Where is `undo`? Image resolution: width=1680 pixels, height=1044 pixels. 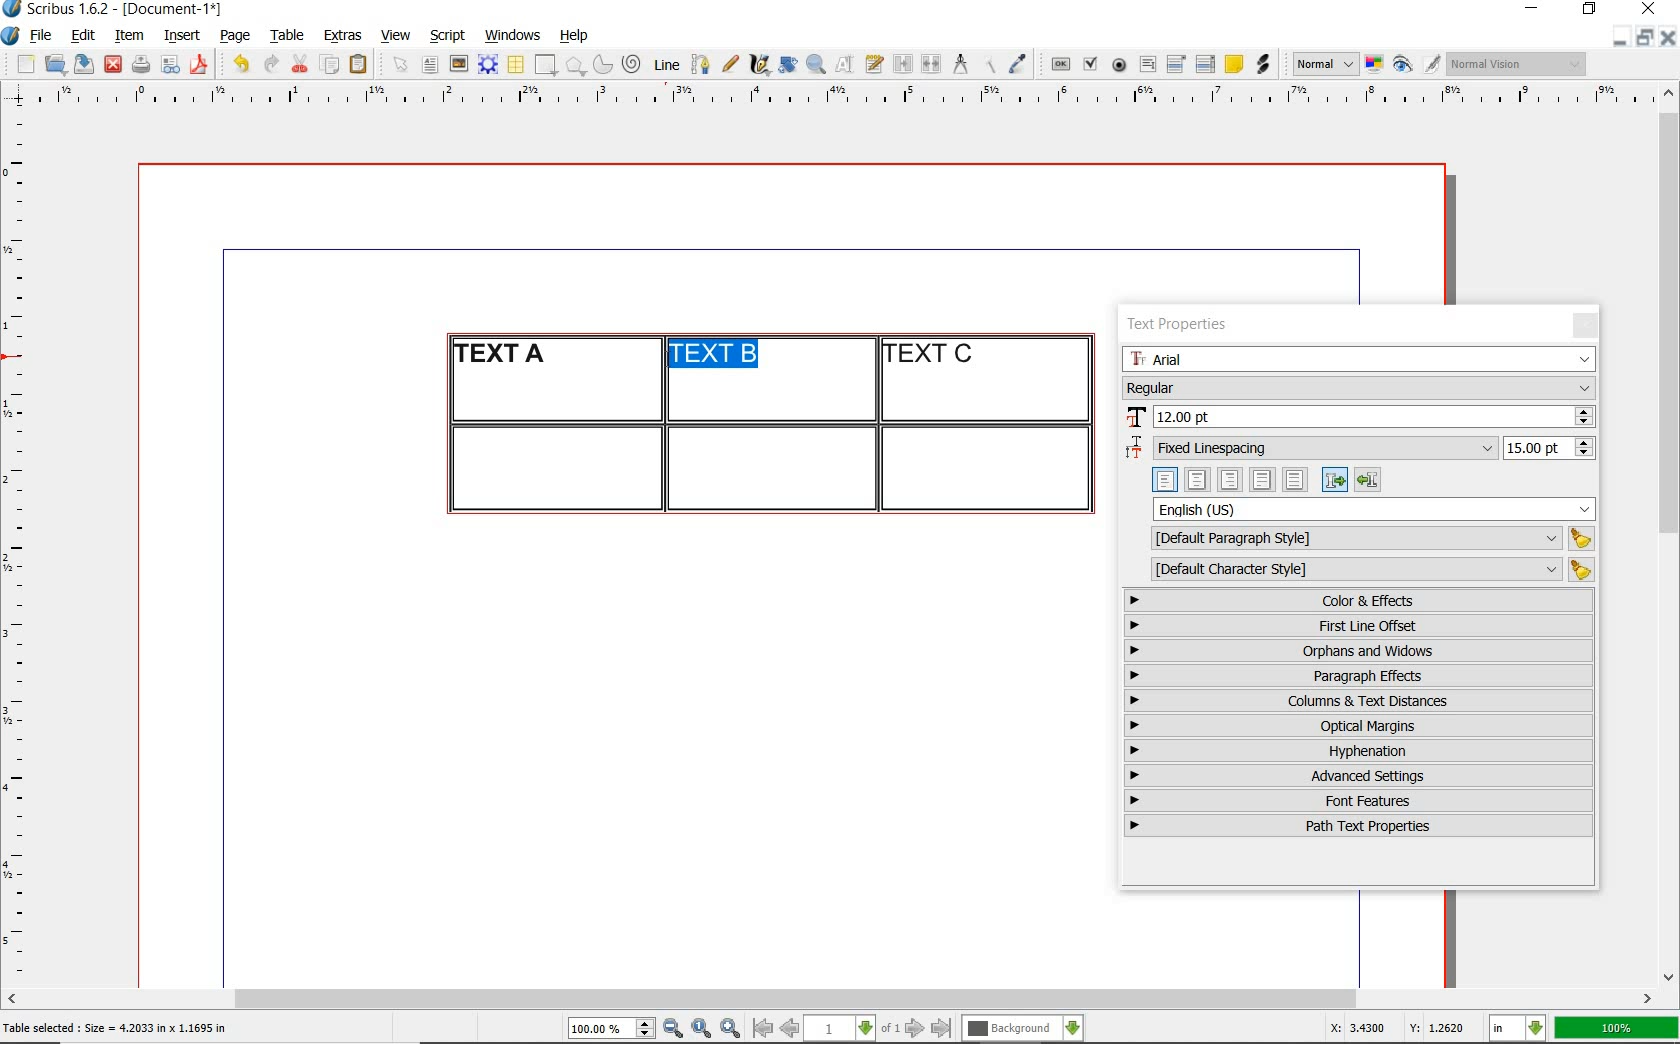 undo is located at coordinates (240, 64).